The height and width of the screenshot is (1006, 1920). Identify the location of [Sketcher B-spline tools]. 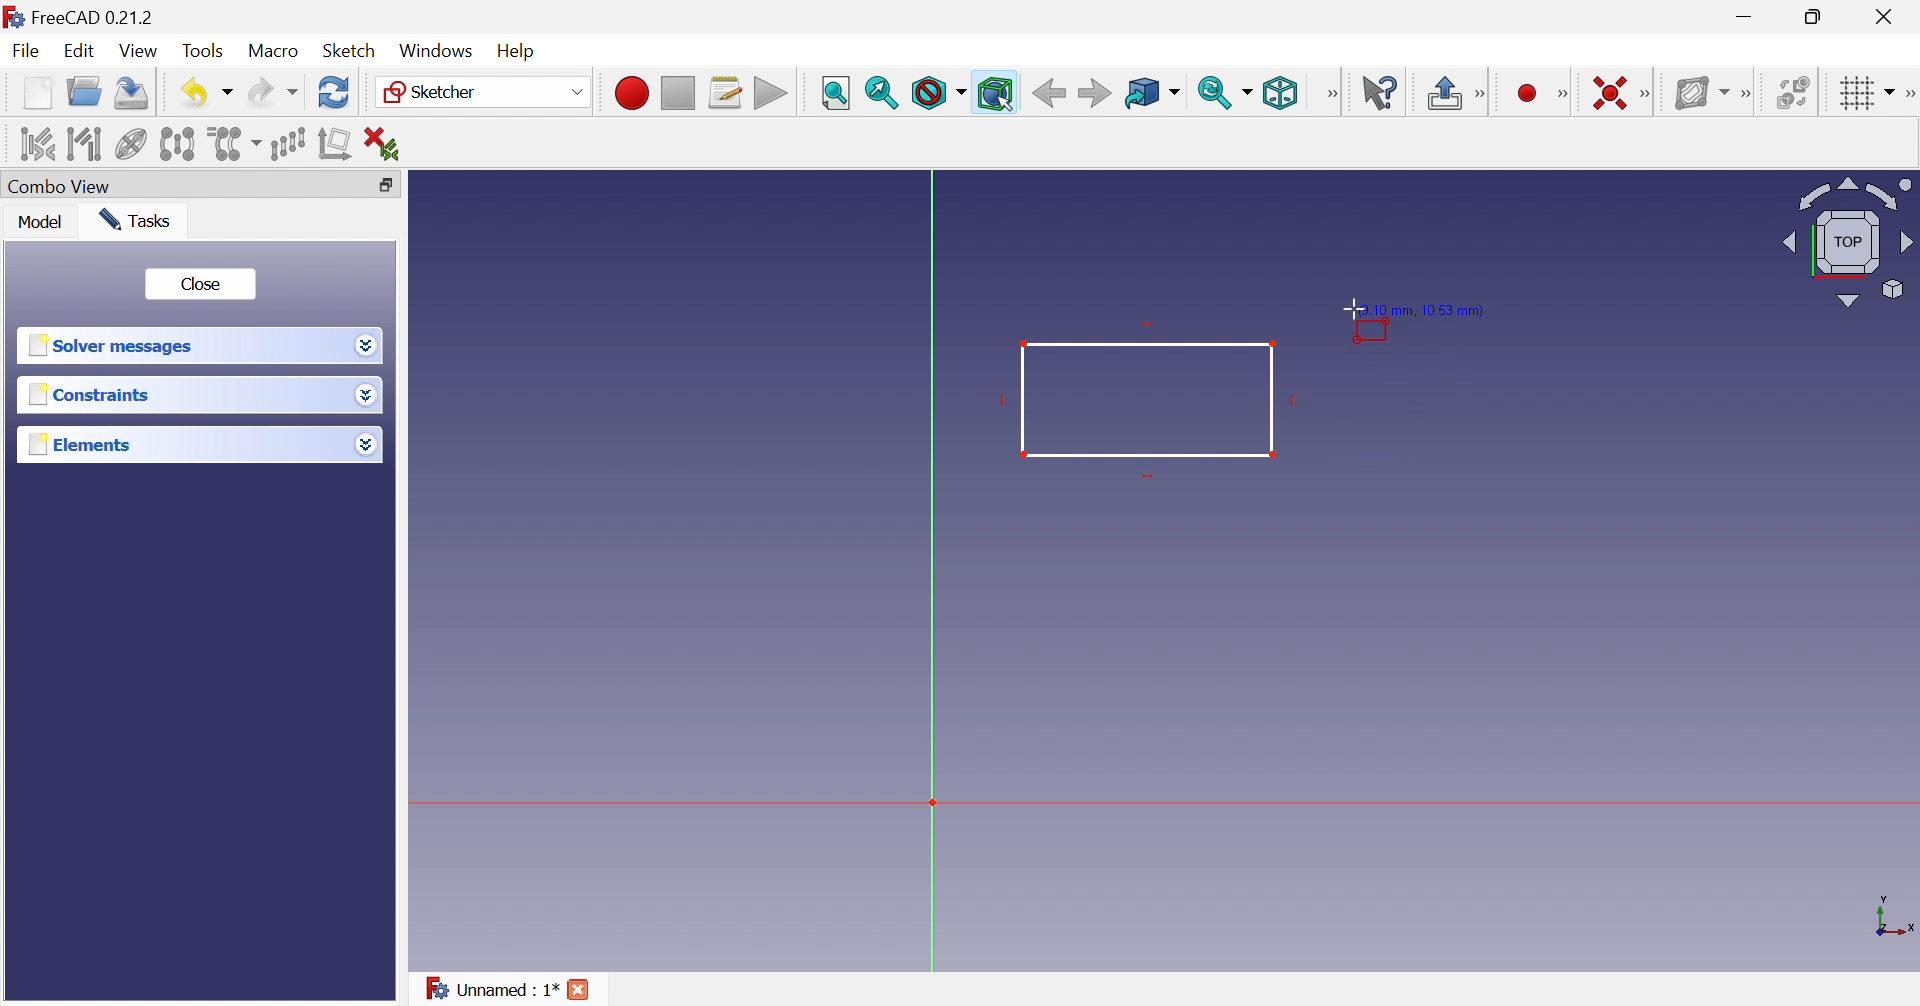
(1748, 96).